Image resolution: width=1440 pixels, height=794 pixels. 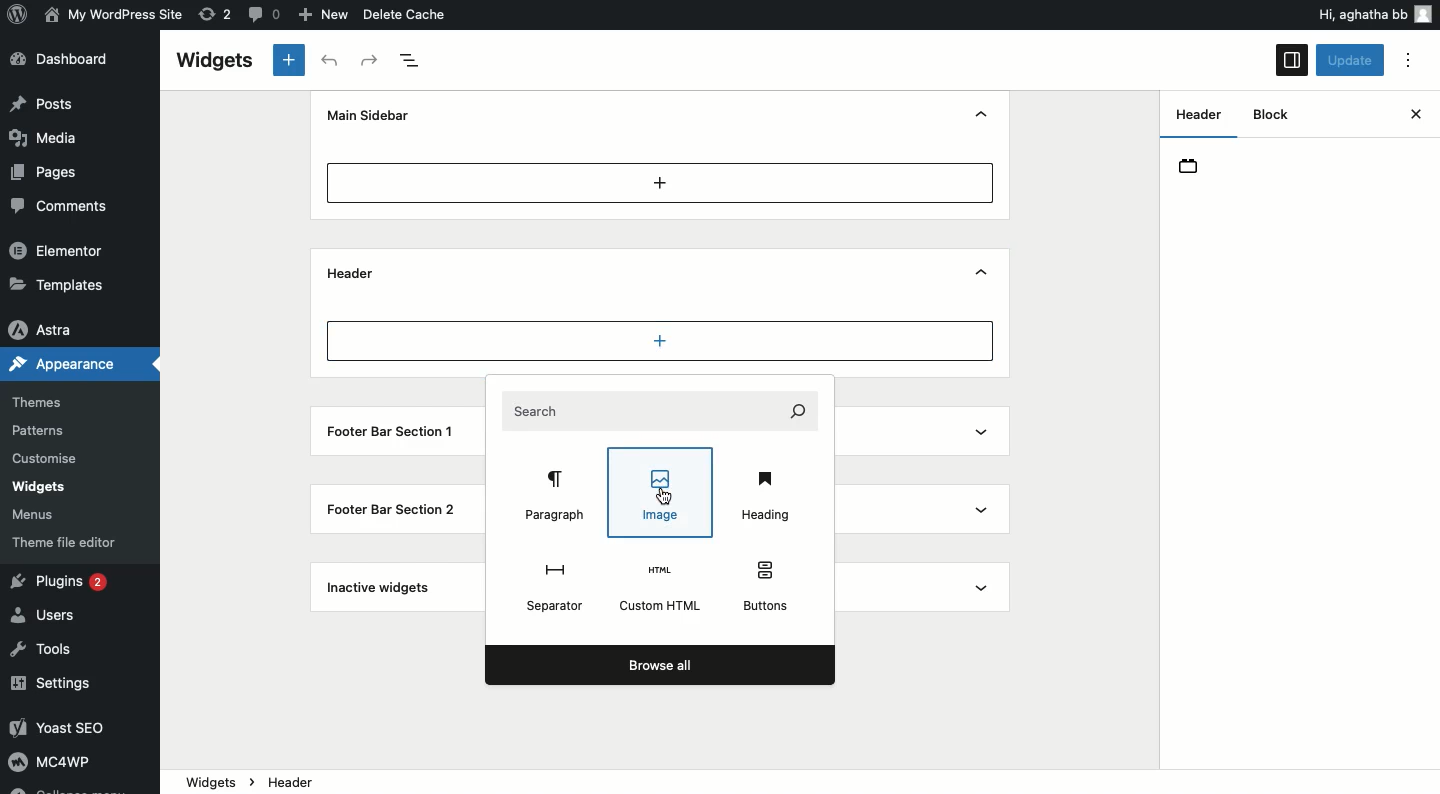 What do you see at coordinates (661, 492) in the screenshot?
I see `Image` at bounding box center [661, 492].